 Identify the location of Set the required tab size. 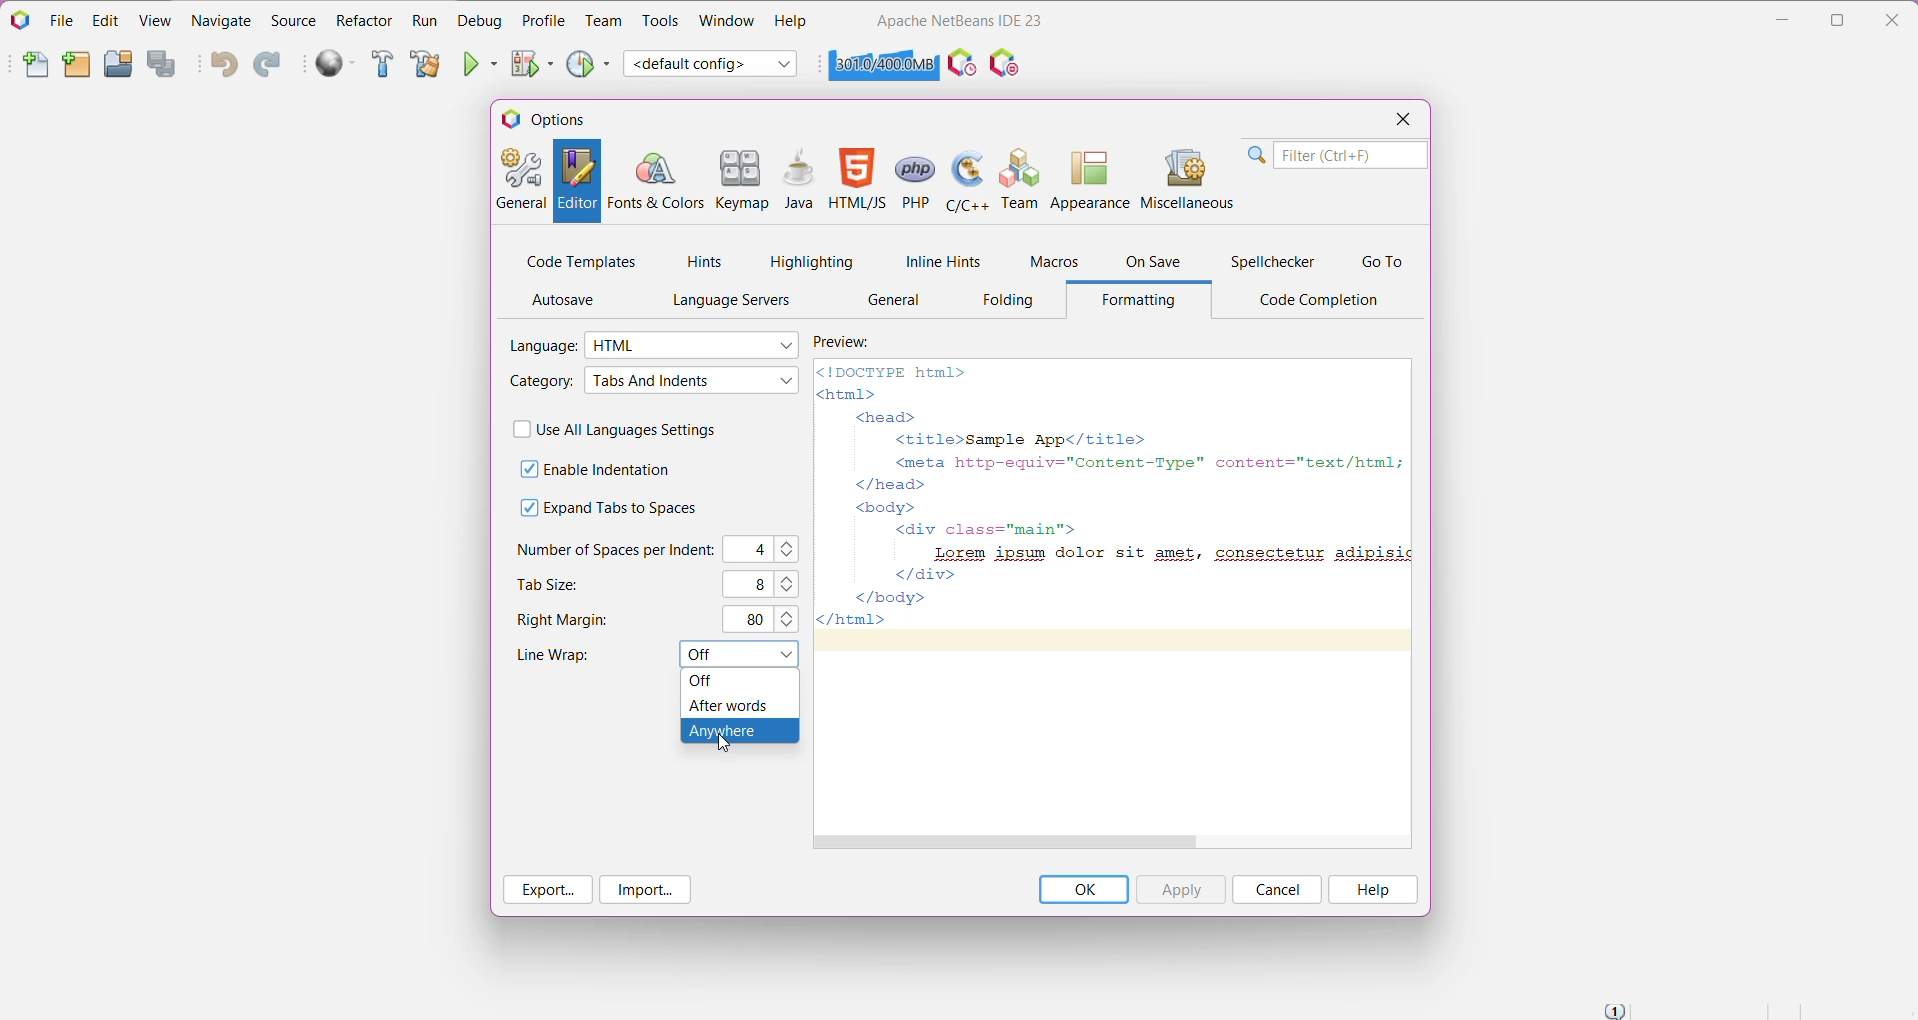
(790, 583).